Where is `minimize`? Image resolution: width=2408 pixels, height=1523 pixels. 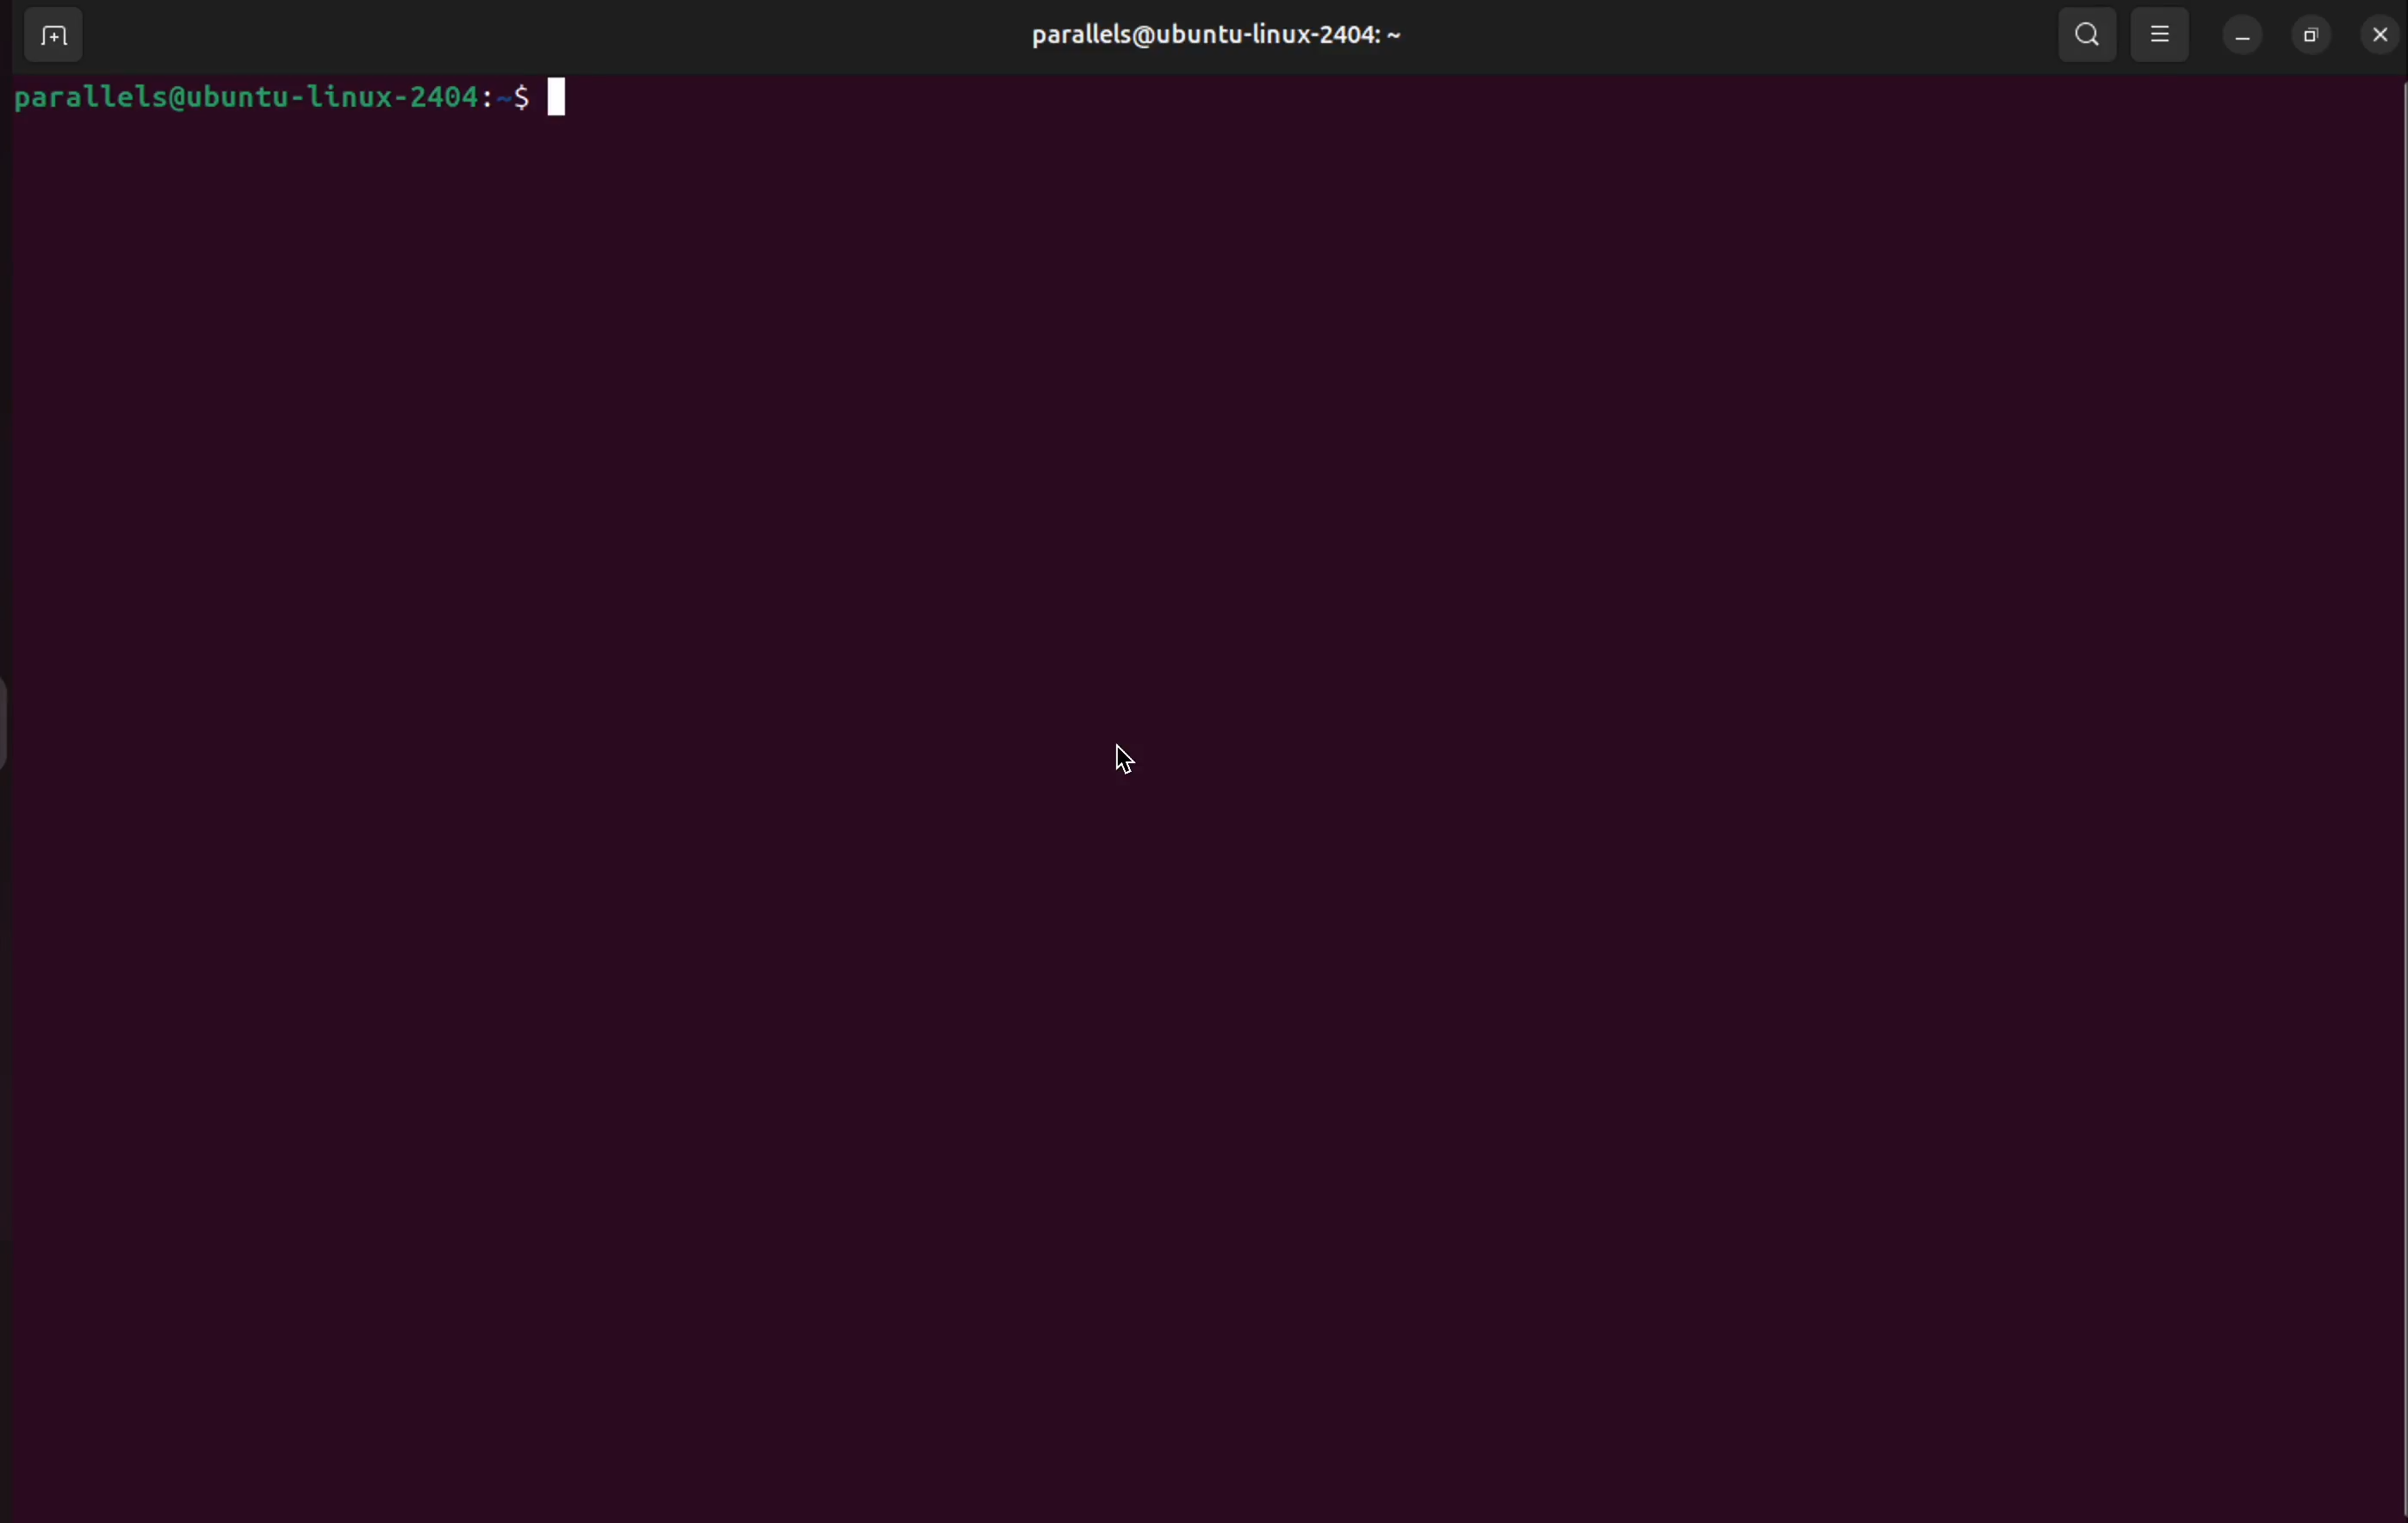
minimize is located at coordinates (2244, 36).